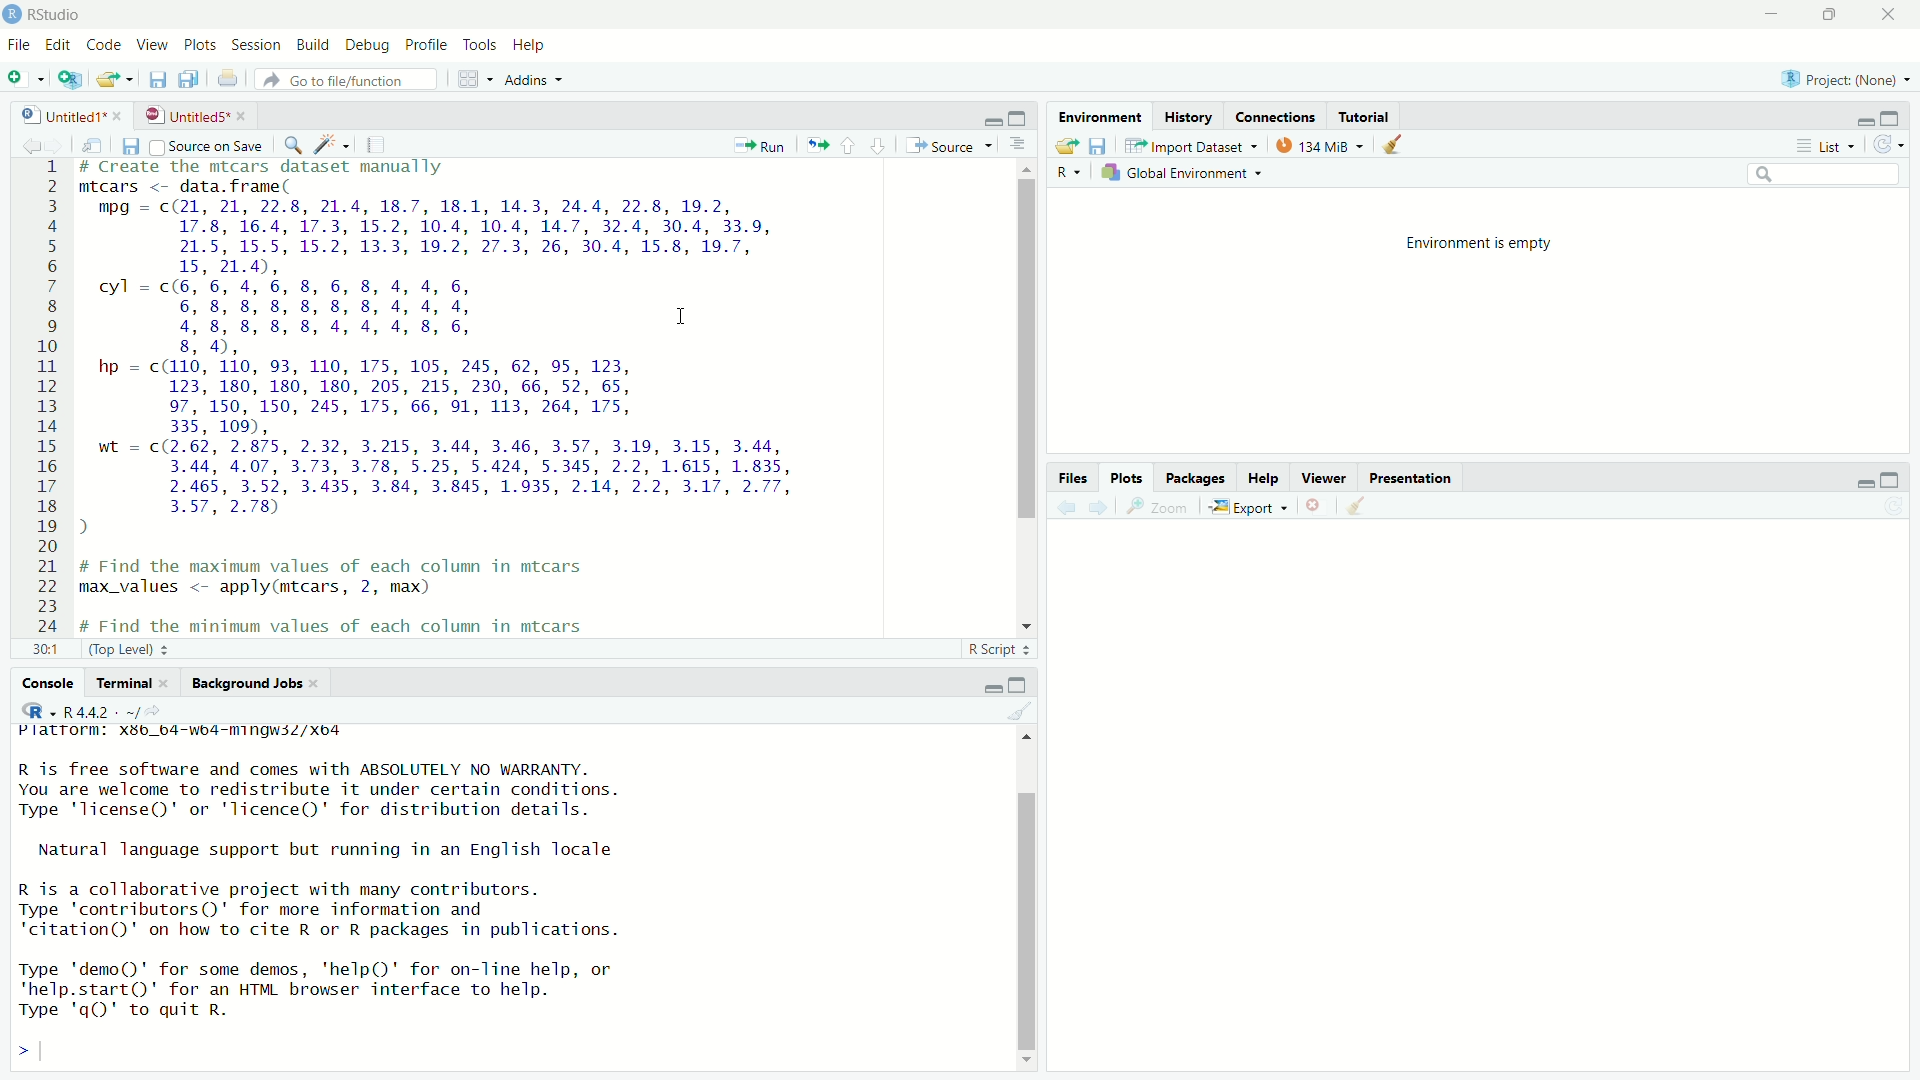 The image size is (1920, 1080). Describe the element at coordinates (155, 44) in the screenshot. I see `View` at that location.